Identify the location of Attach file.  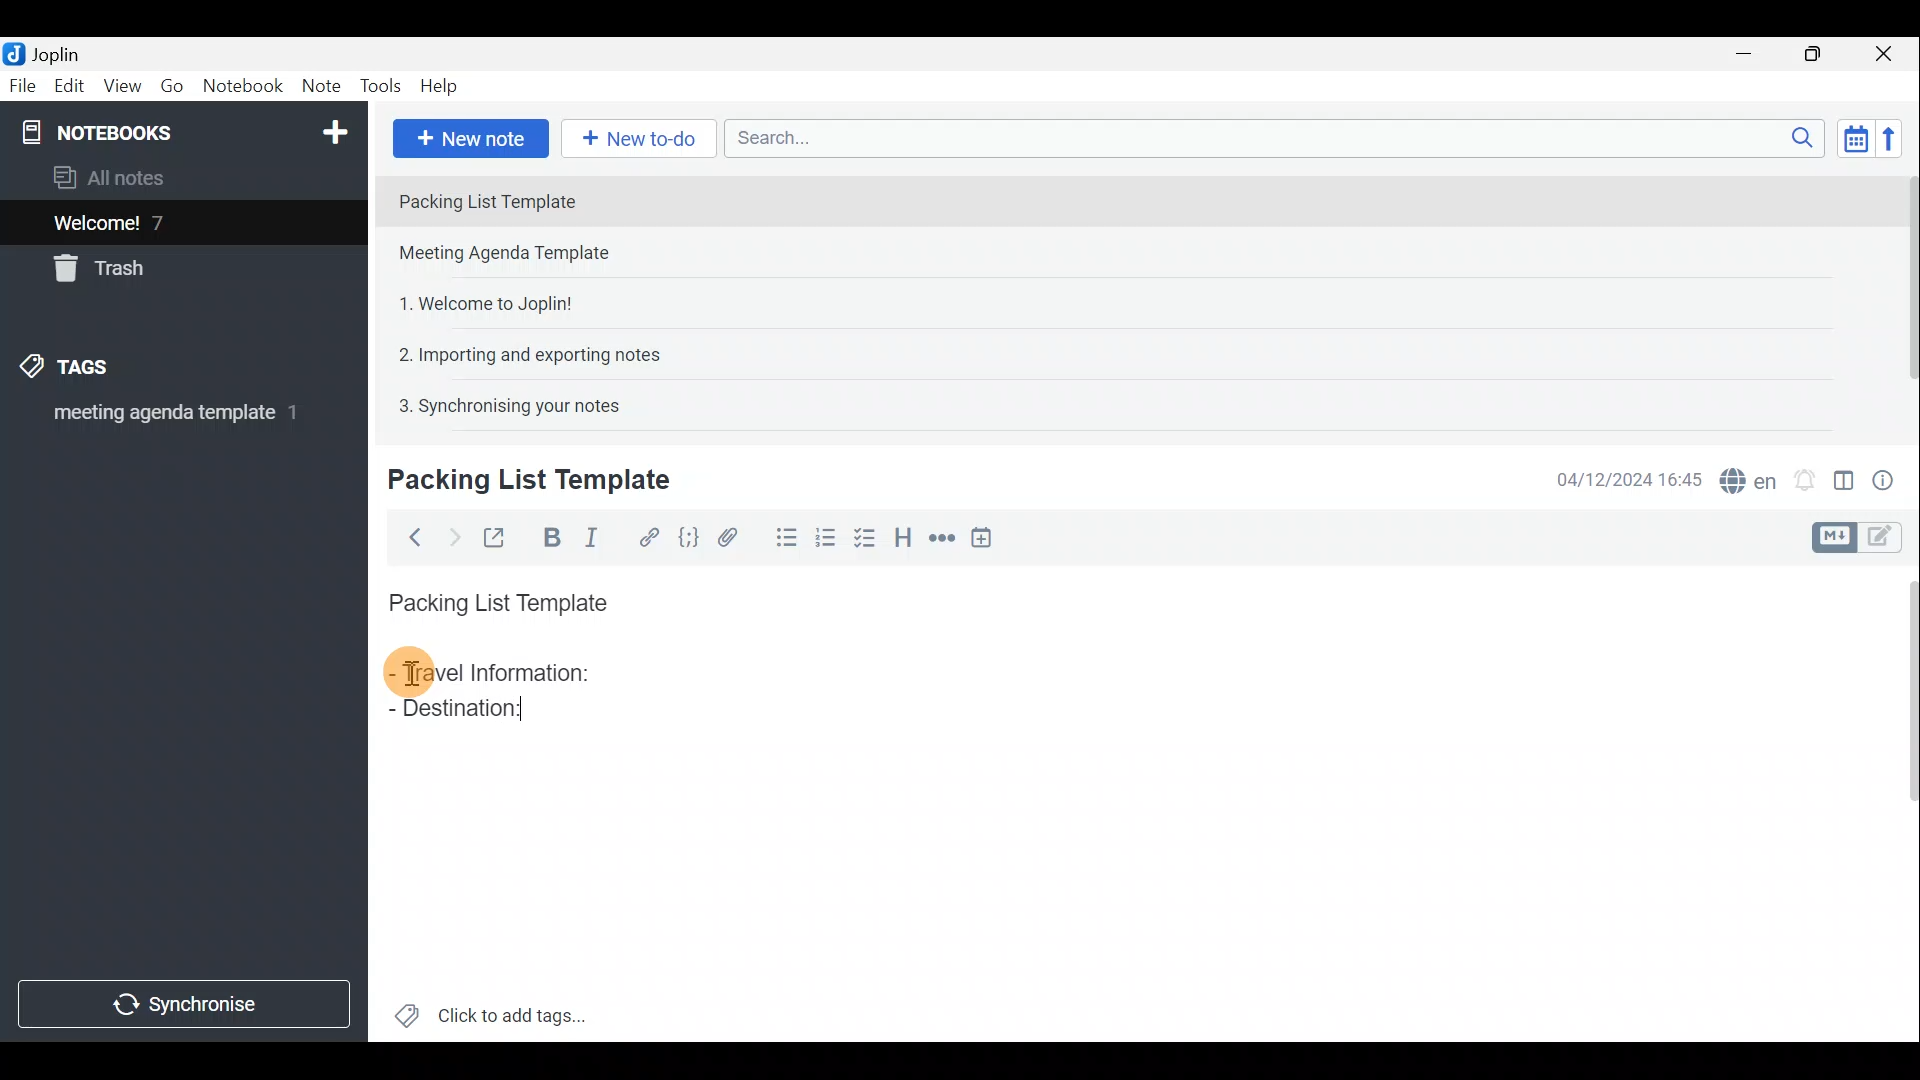
(728, 536).